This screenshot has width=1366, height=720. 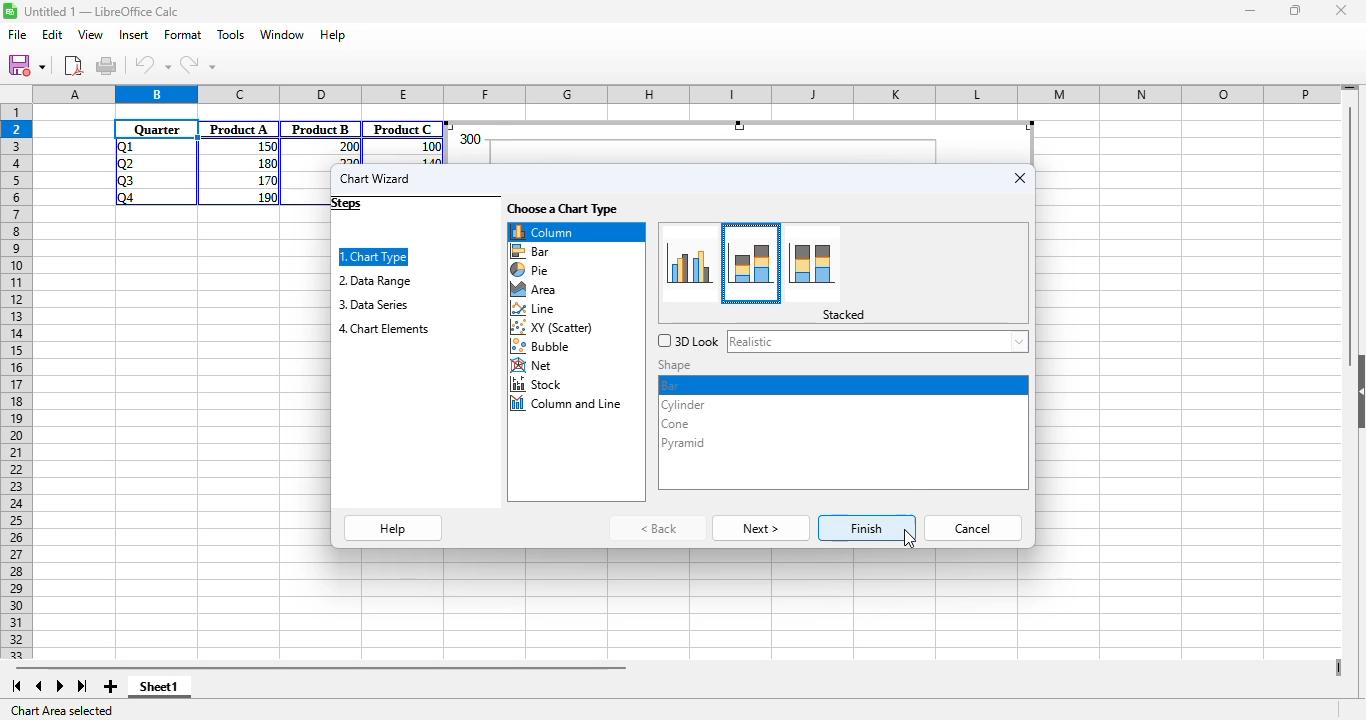 What do you see at coordinates (1352, 232) in the screenshot?
I see `vertical scroll bar` at bounding box center [1352, 232].